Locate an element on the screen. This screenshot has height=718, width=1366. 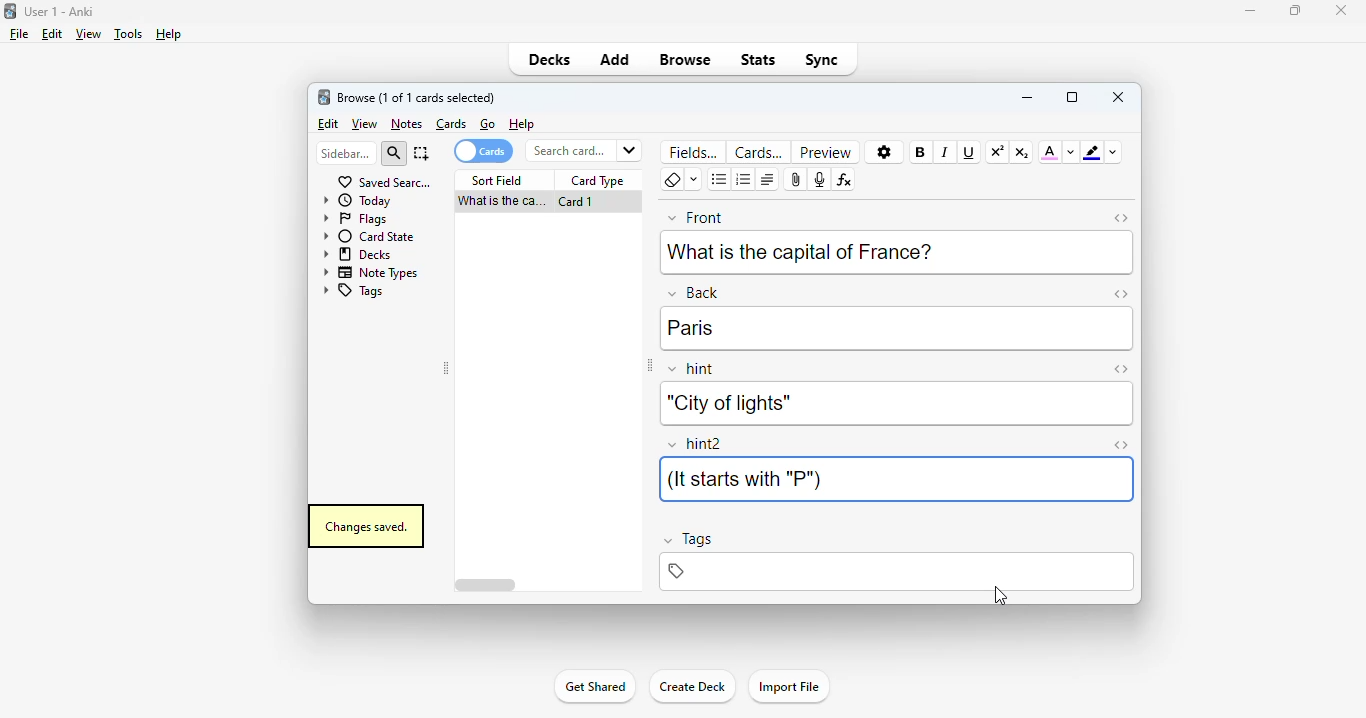
add is located at coordinates (615, 58).